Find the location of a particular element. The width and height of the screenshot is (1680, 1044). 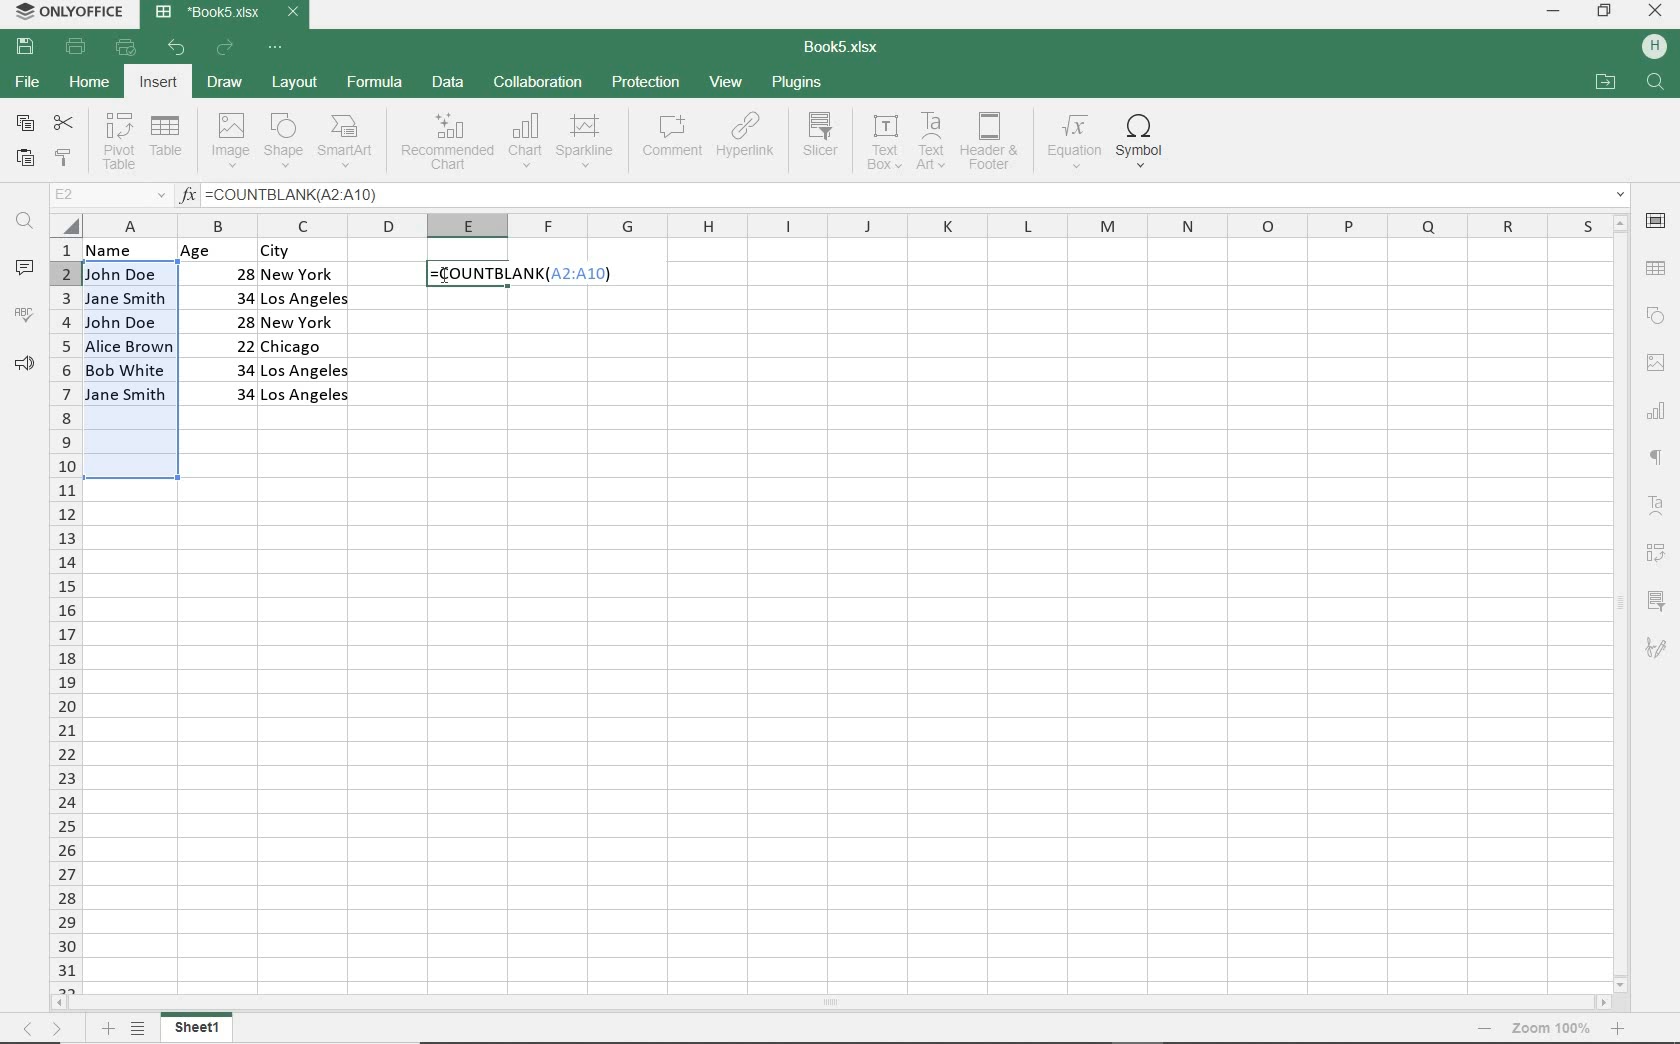

DRAW is located at coordinates (224, 83).